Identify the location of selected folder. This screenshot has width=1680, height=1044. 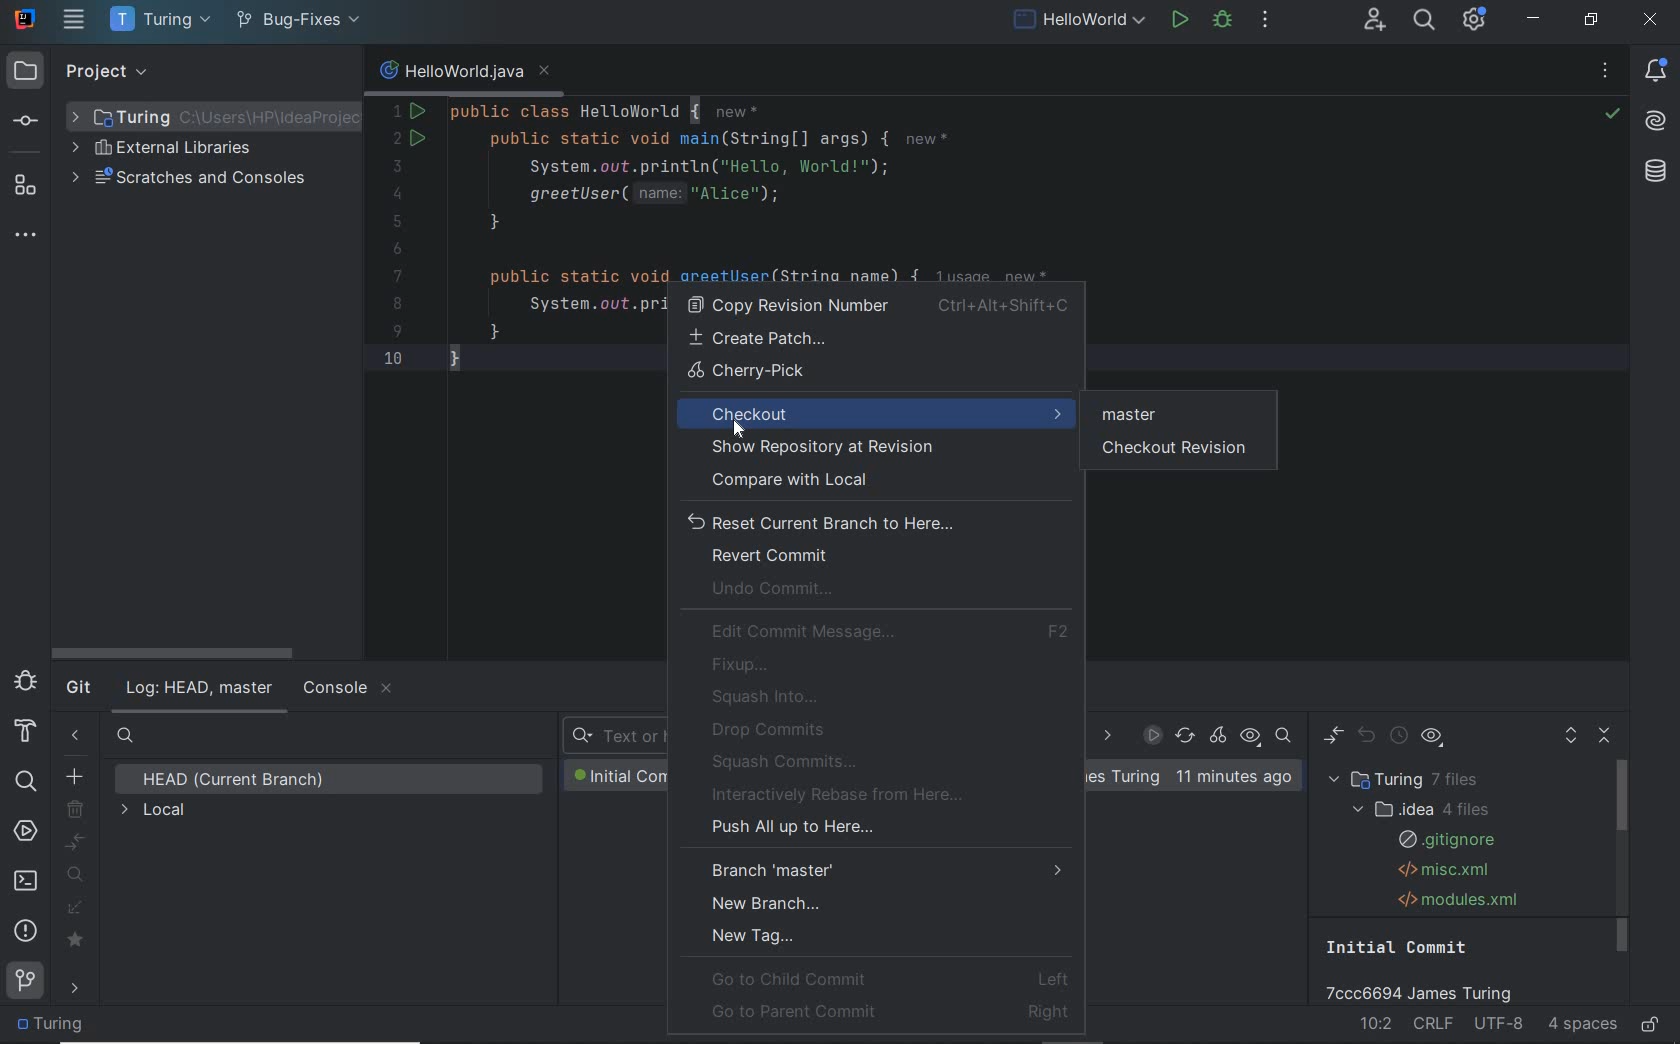
(212, 117).